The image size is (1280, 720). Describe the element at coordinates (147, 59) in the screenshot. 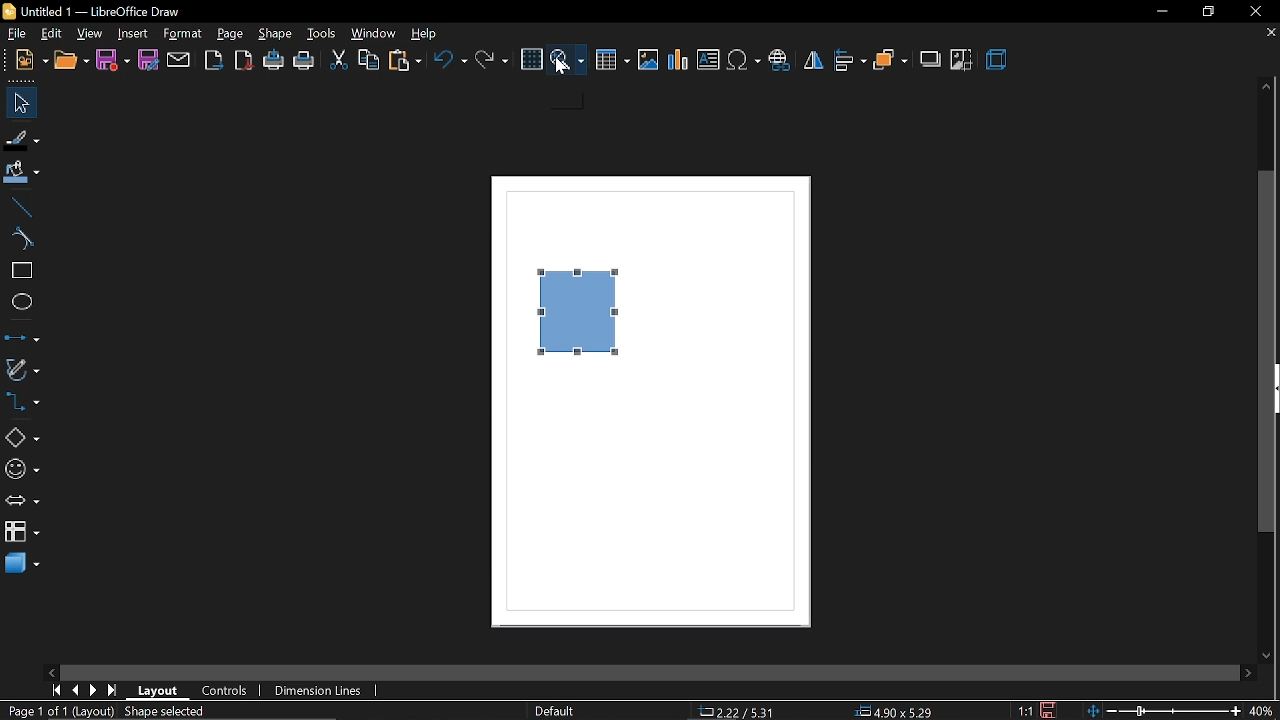

I see `save as` at that location.